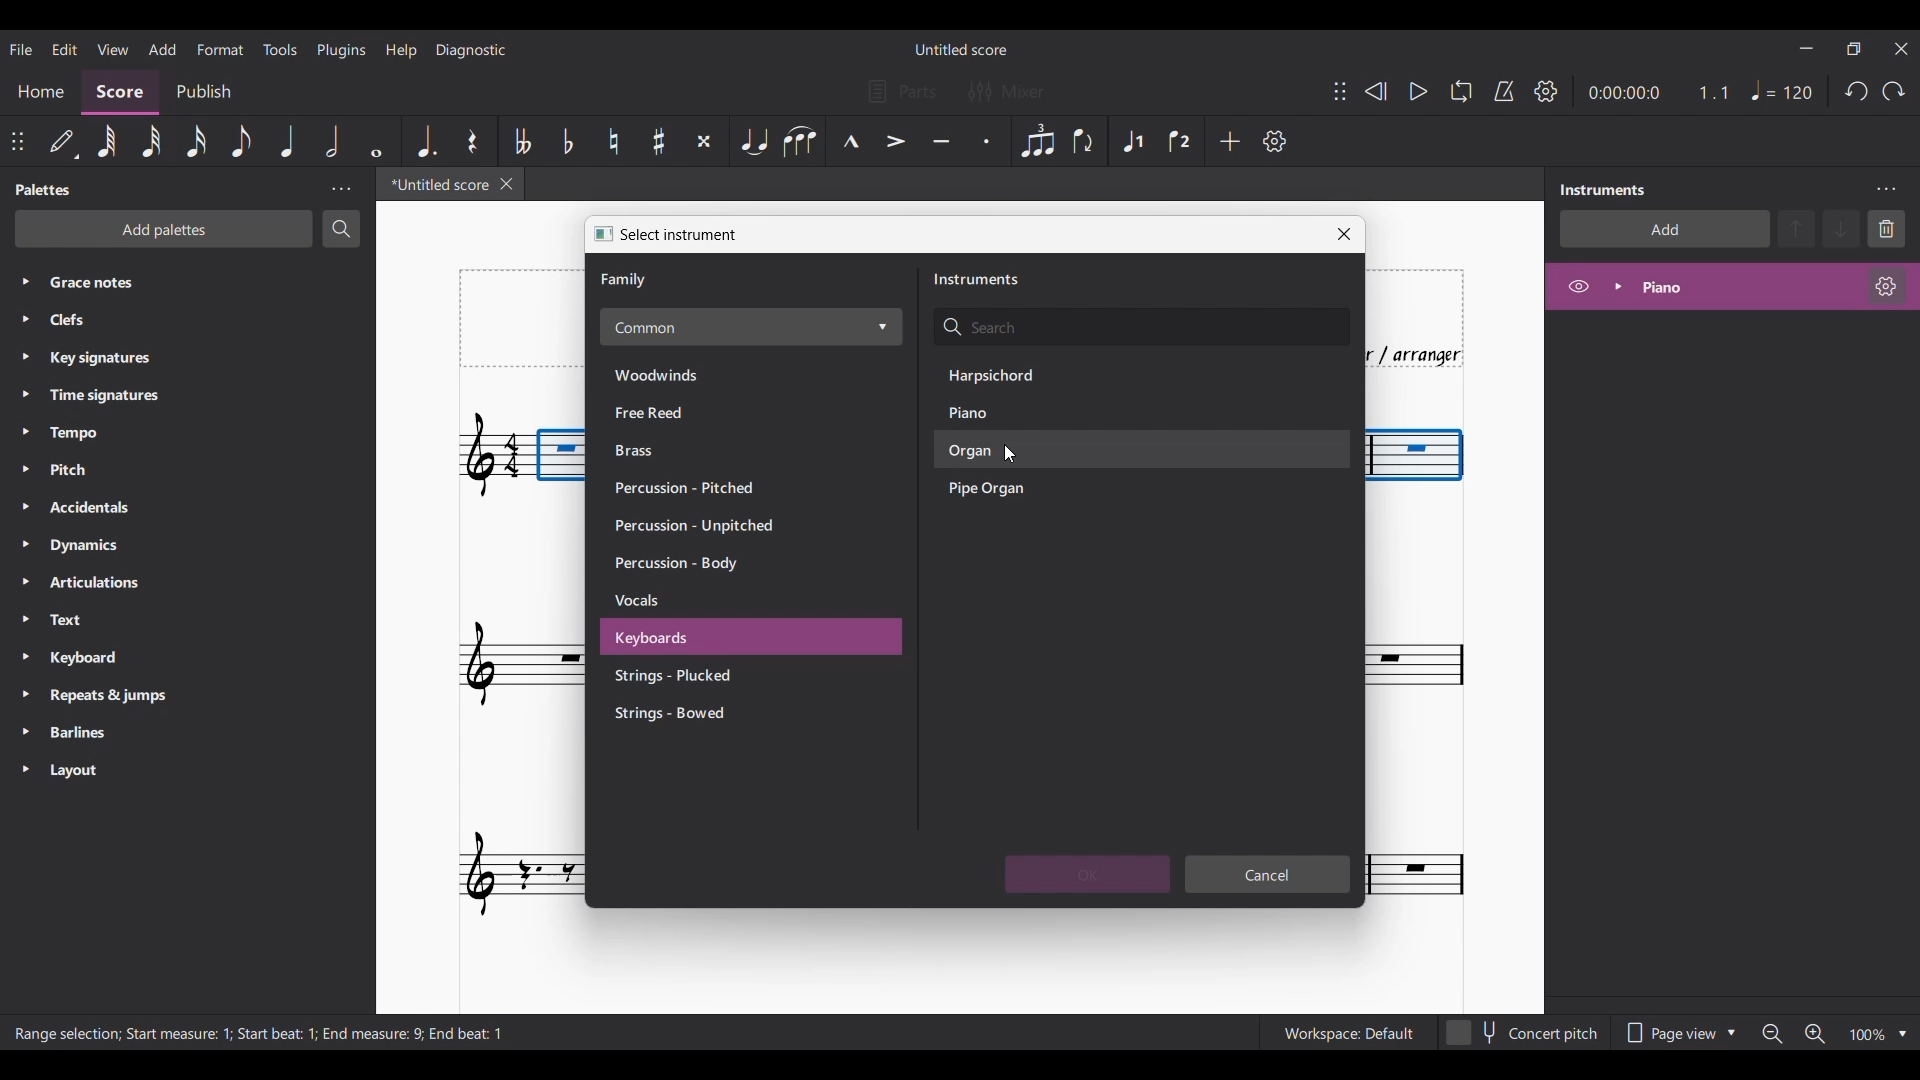 This screenshot has width=1920, height=1080. What do you see at coordinates (112, 434) in the screenshot?
I see `Tempo` at bounding box center [112, 434].